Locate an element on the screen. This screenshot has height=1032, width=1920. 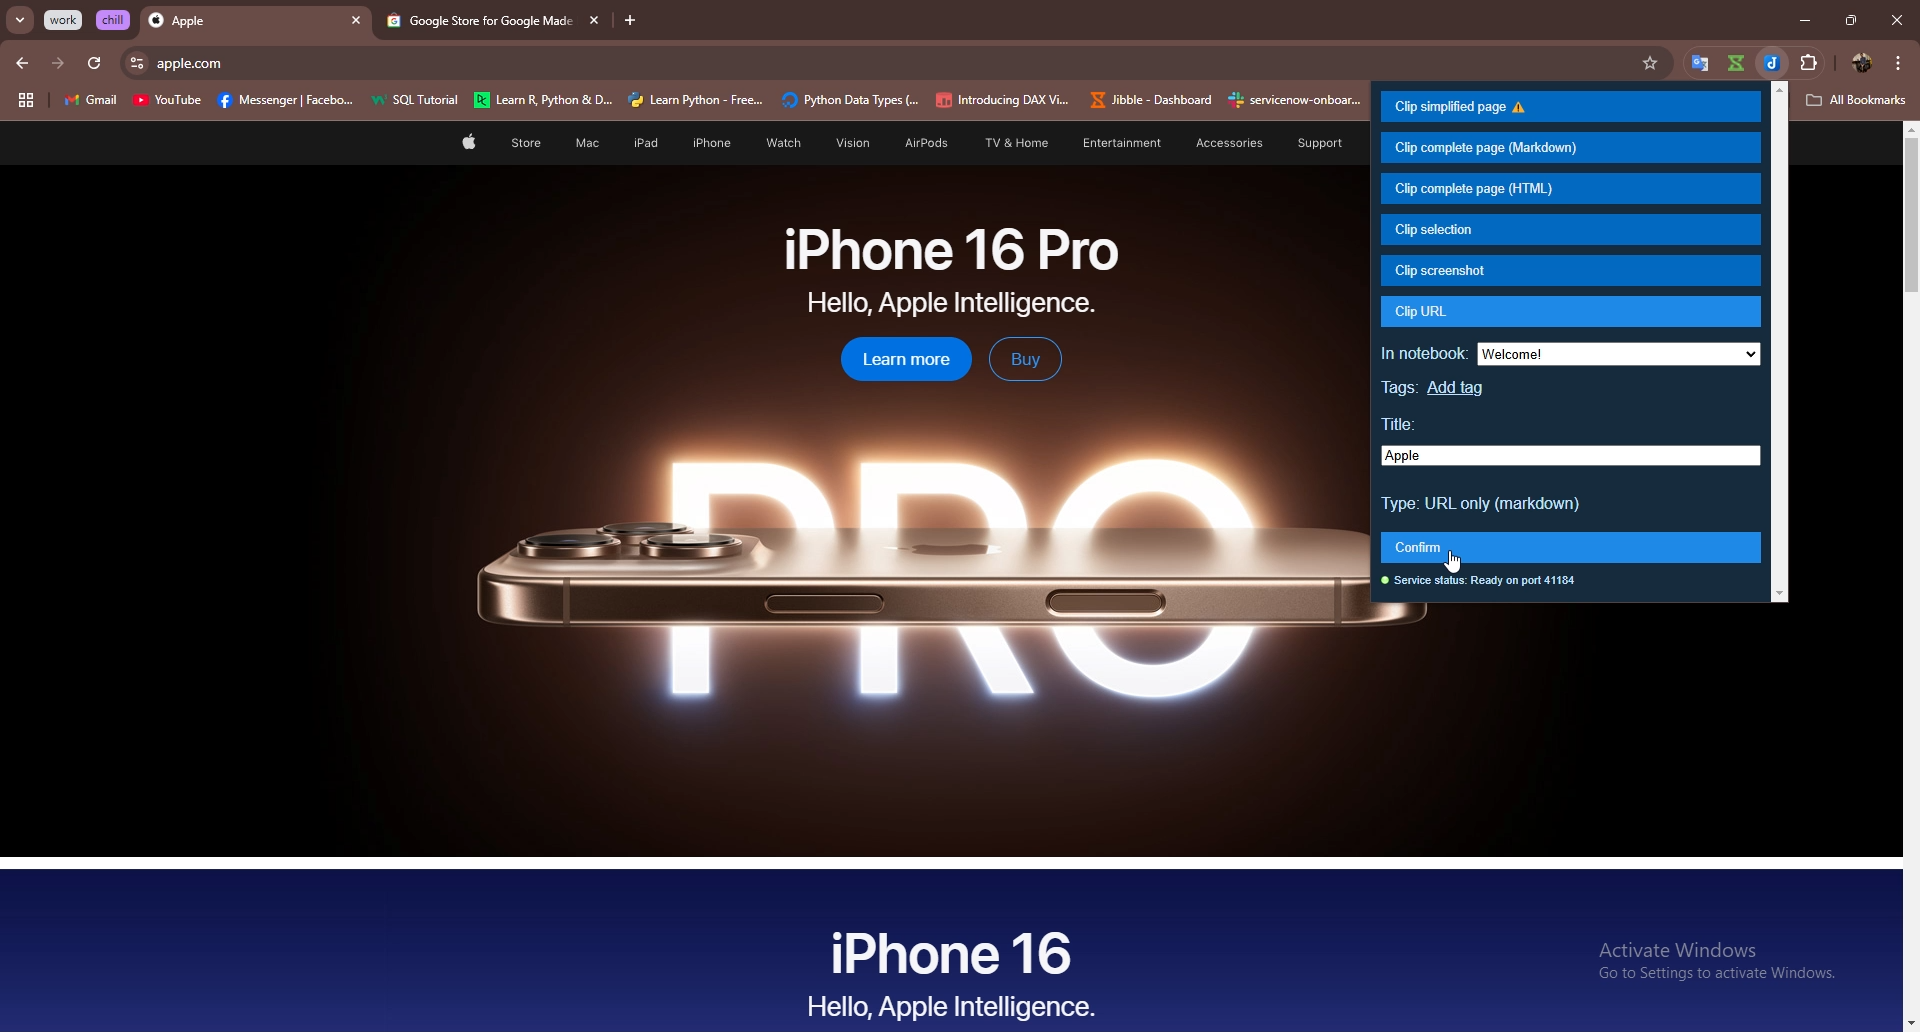
add tag is located at coordinates (1459, 388).